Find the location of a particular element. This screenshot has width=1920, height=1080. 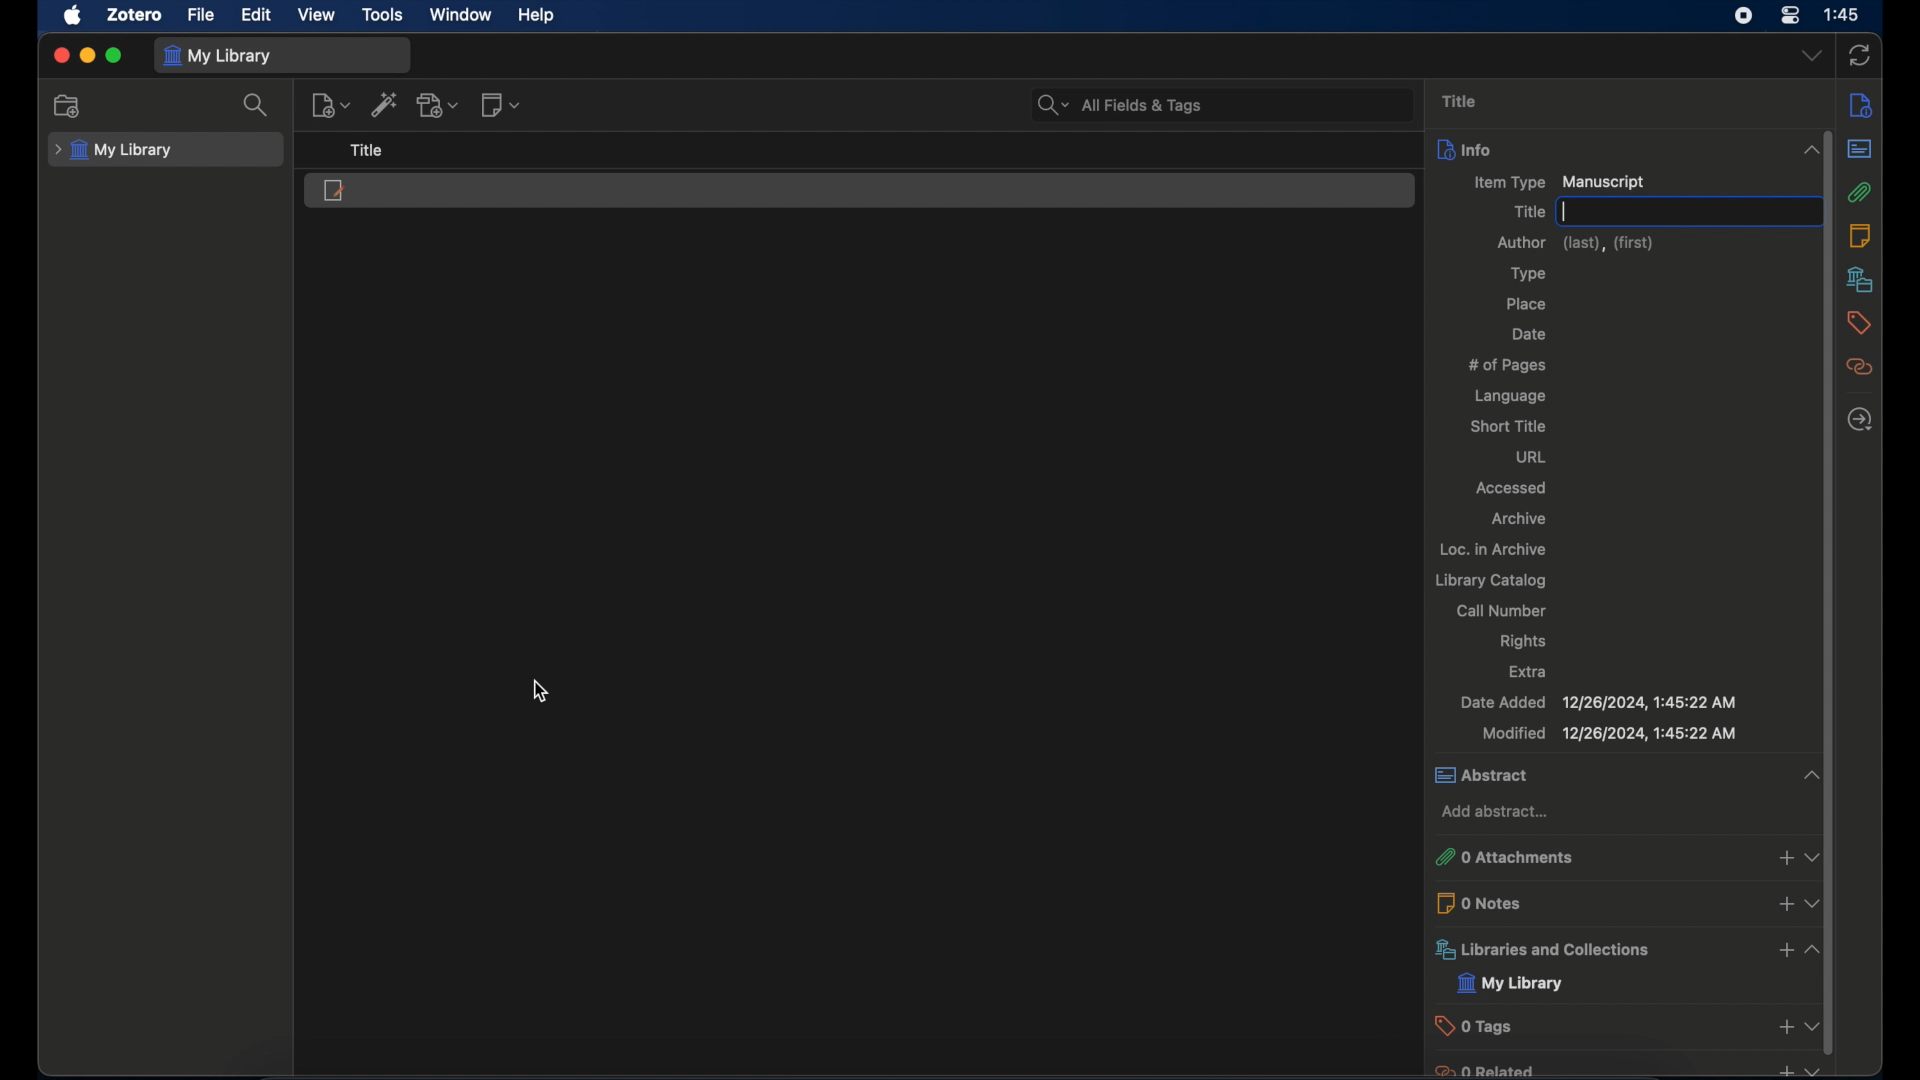

my library is located at coordinates (218, 55).